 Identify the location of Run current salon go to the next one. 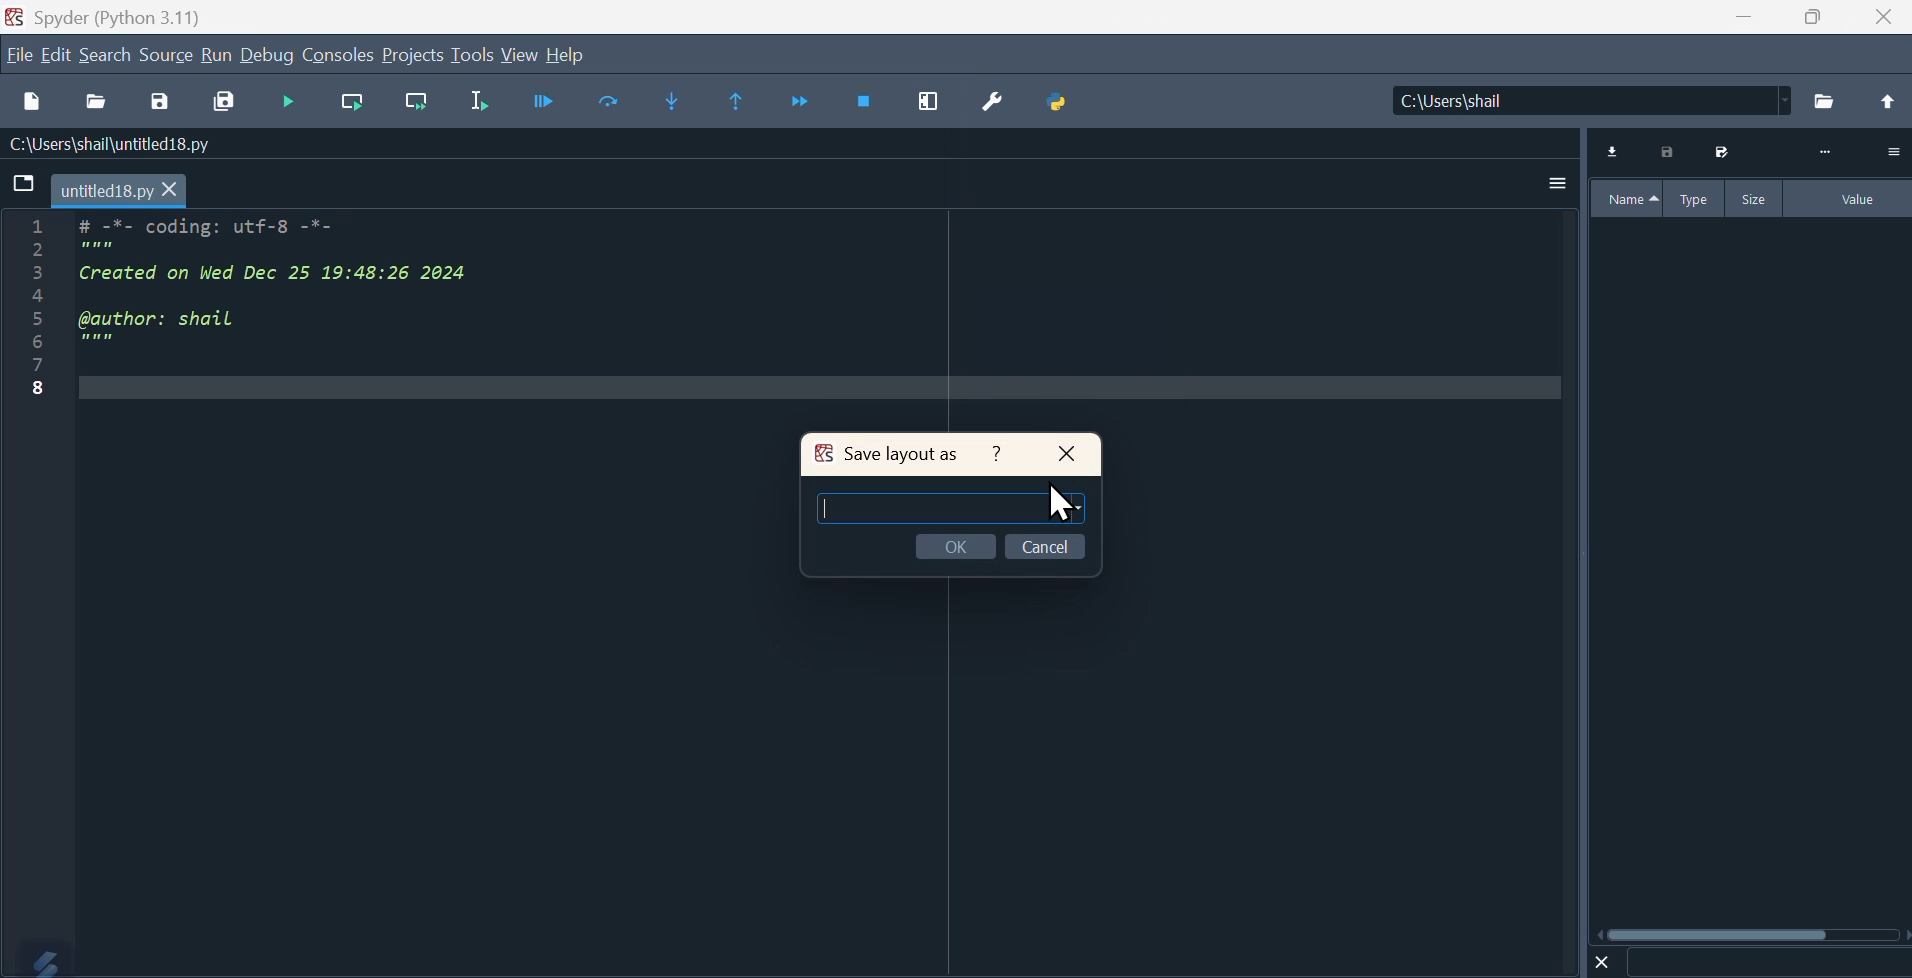
(416, 102).